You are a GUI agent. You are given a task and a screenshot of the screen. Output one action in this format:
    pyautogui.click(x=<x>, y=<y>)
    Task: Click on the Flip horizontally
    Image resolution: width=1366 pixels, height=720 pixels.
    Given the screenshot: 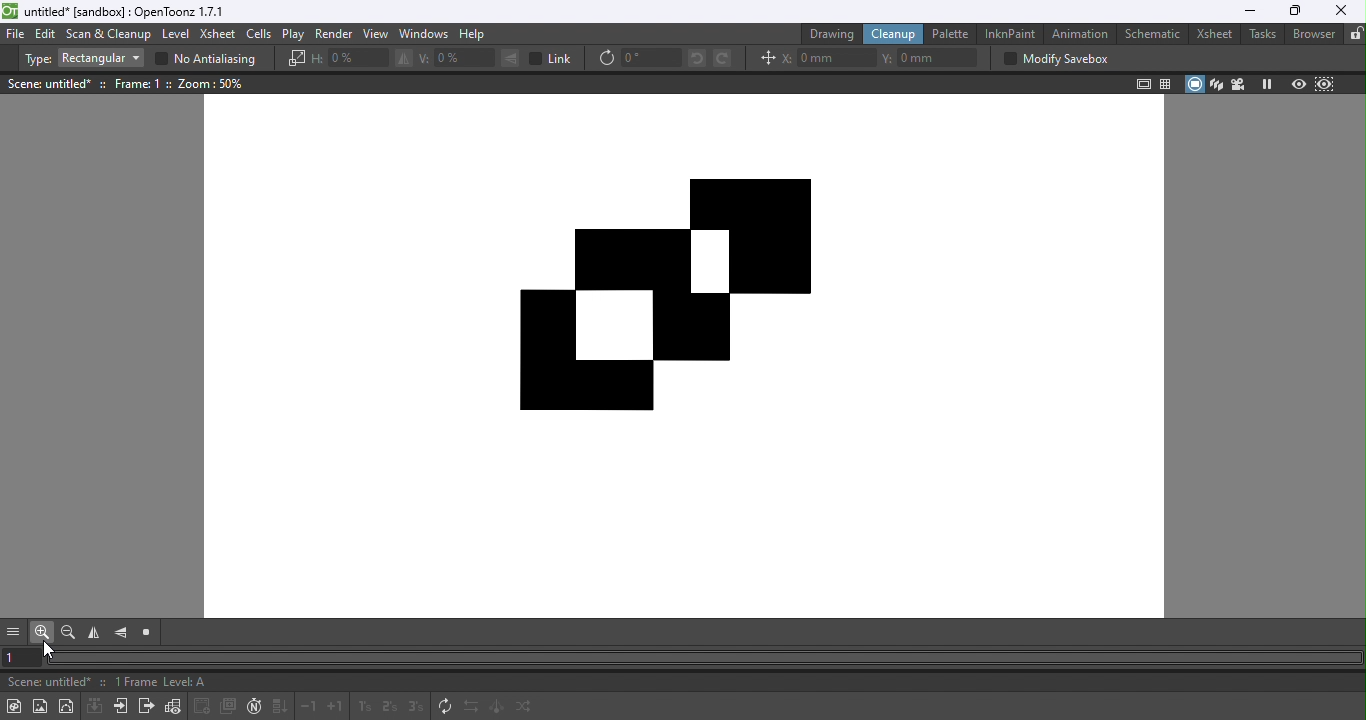 What is the action you would take?
    pyautogui.click(x=92, y=633)
    